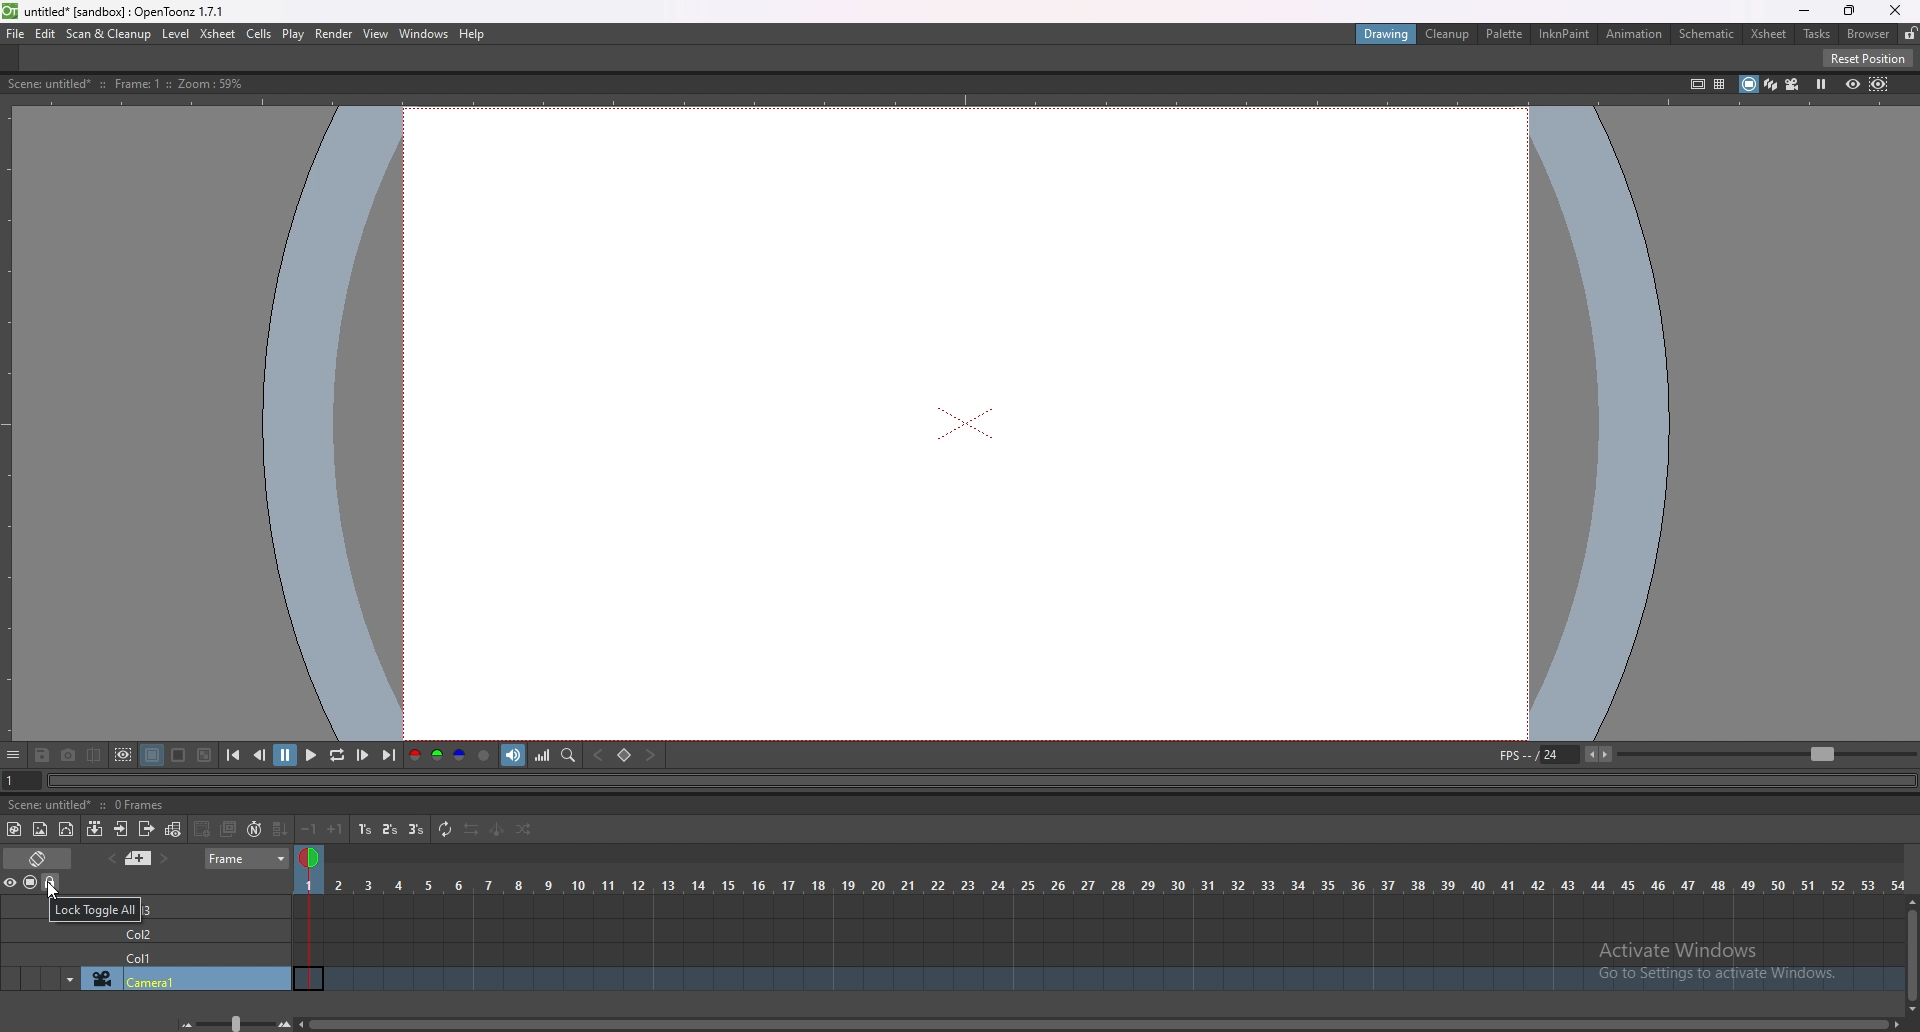 This screenshot has height=1032, width=1920. What do you see at coordinates (230, 828) in the screenshot?
I see `duplicate drawing` at bounding box center [230, 828].